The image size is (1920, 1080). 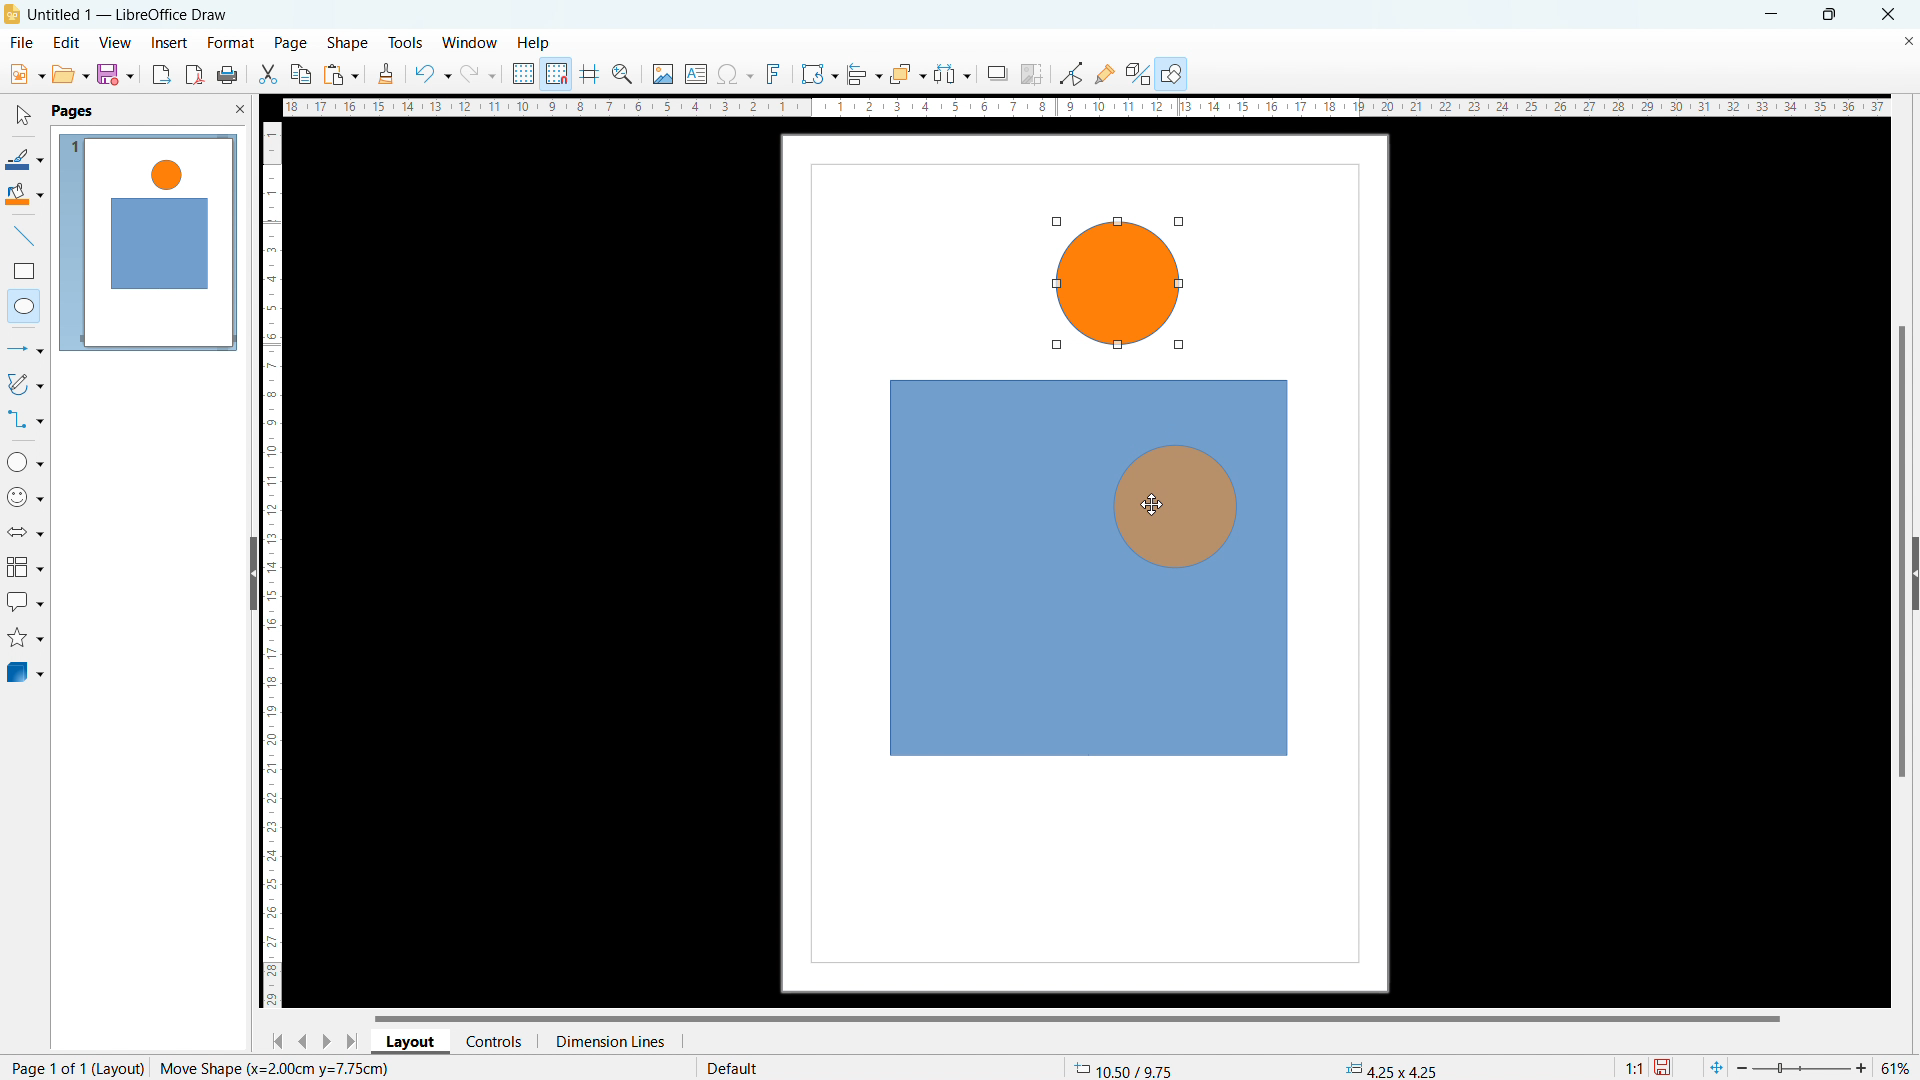 What do you see at coordinates (1665, 1068) in the screenshot?
I see `save` at bounding box center [1665, 1068].